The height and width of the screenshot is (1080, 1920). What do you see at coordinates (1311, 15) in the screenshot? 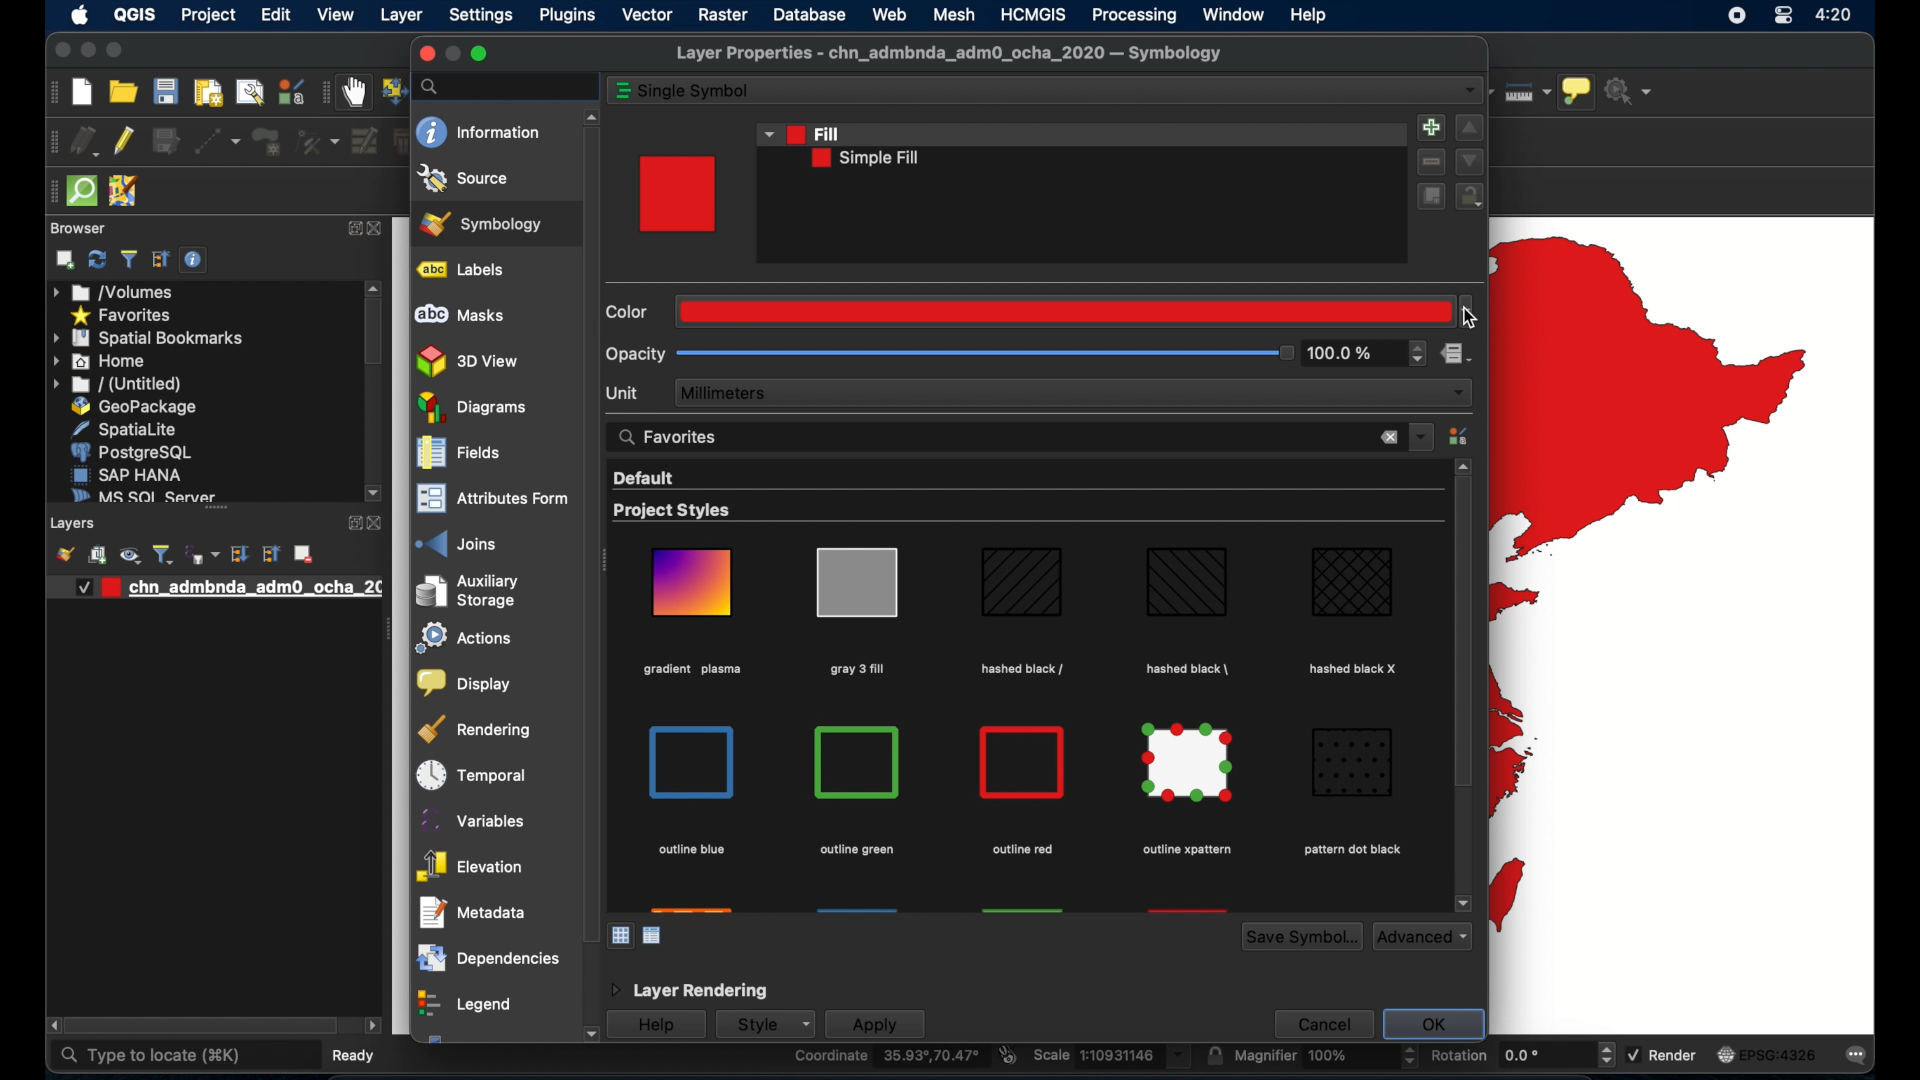
I see `help` at bounding box center [1311, 15].